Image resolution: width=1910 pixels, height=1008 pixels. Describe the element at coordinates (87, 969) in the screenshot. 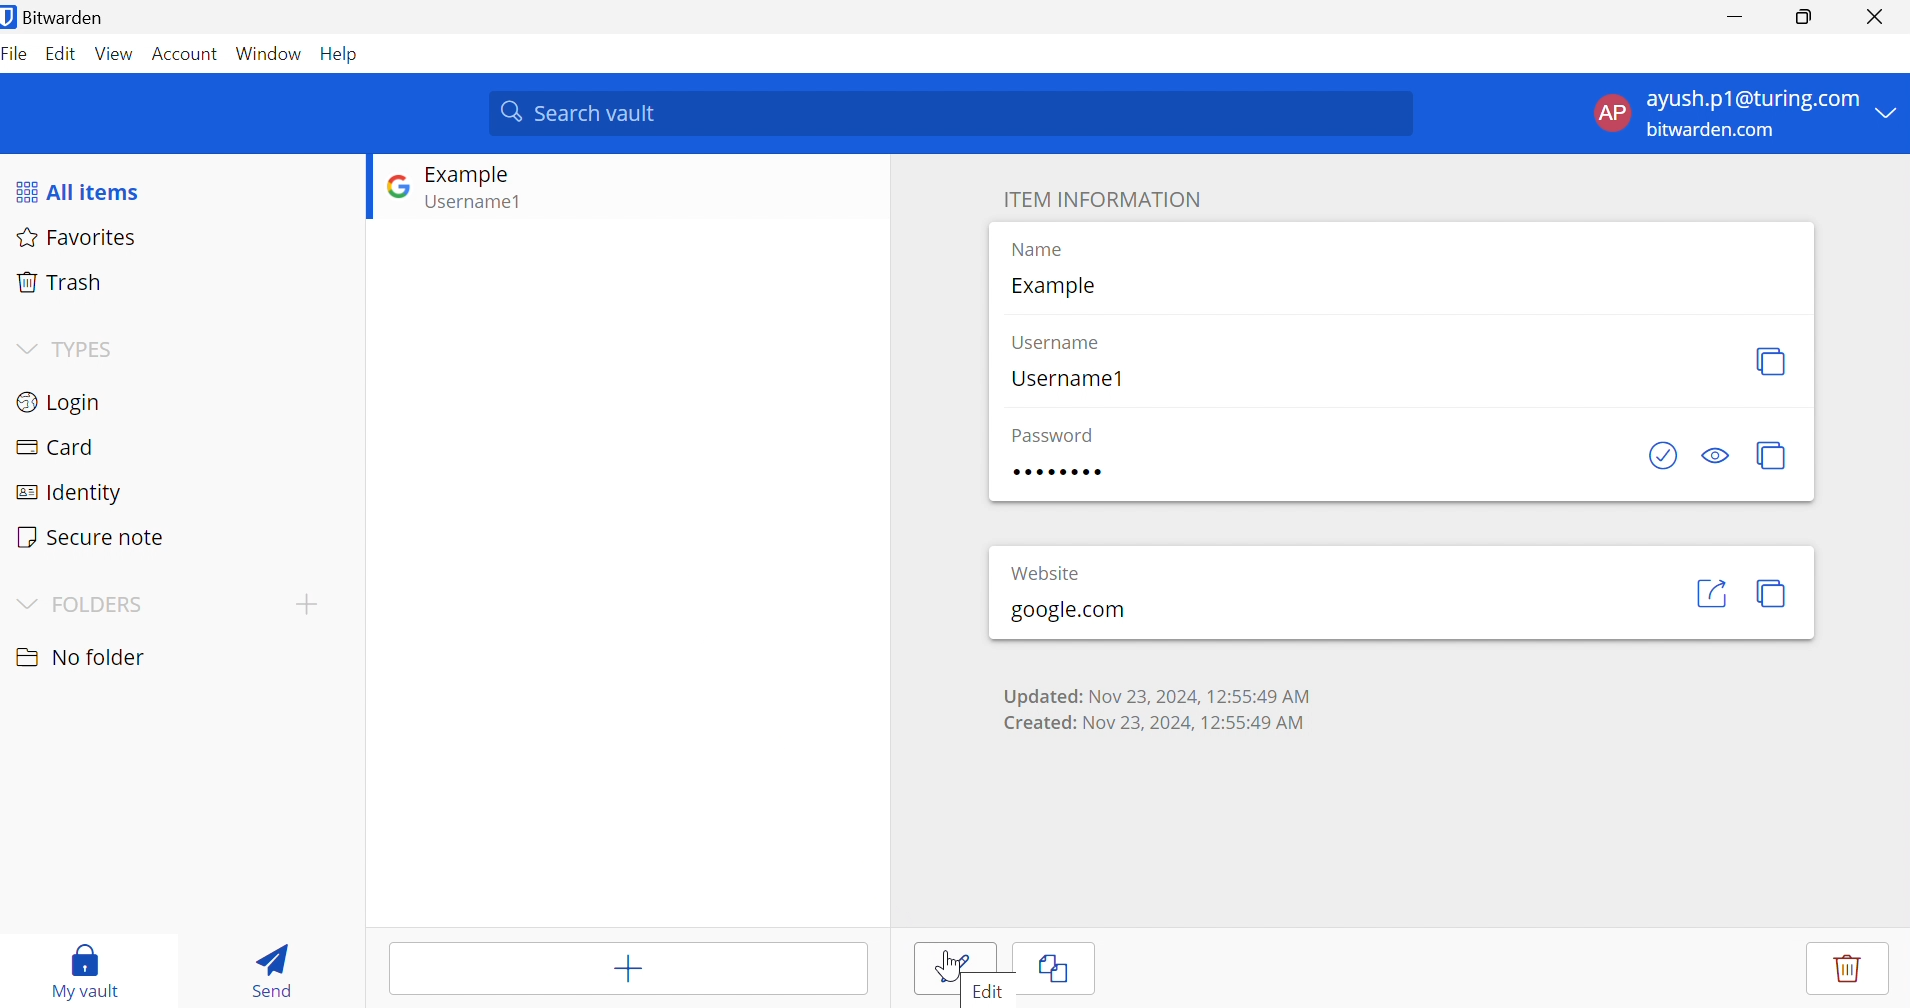

I see `My vault` at that location.